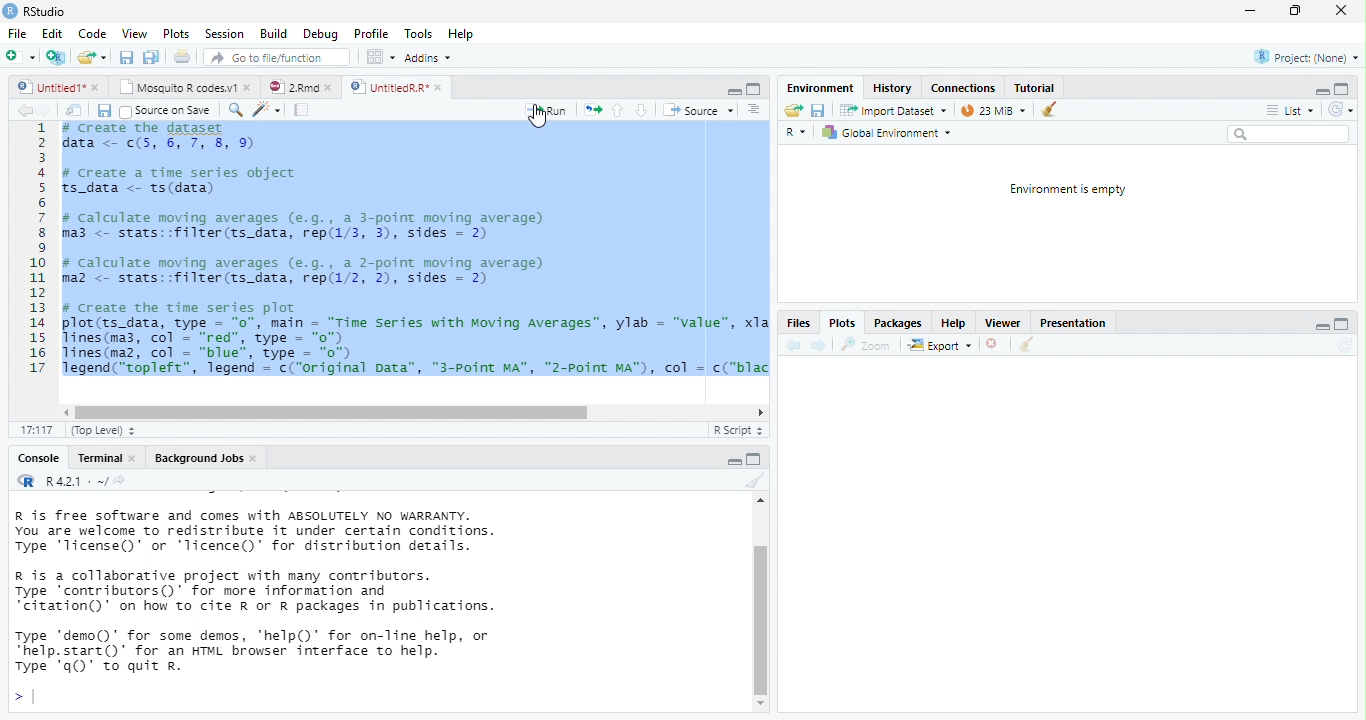 The image size is (1366, 720). Describe the element at coordinates (379, 57) in the screenshot. I see `wrokspace pan` at that location.